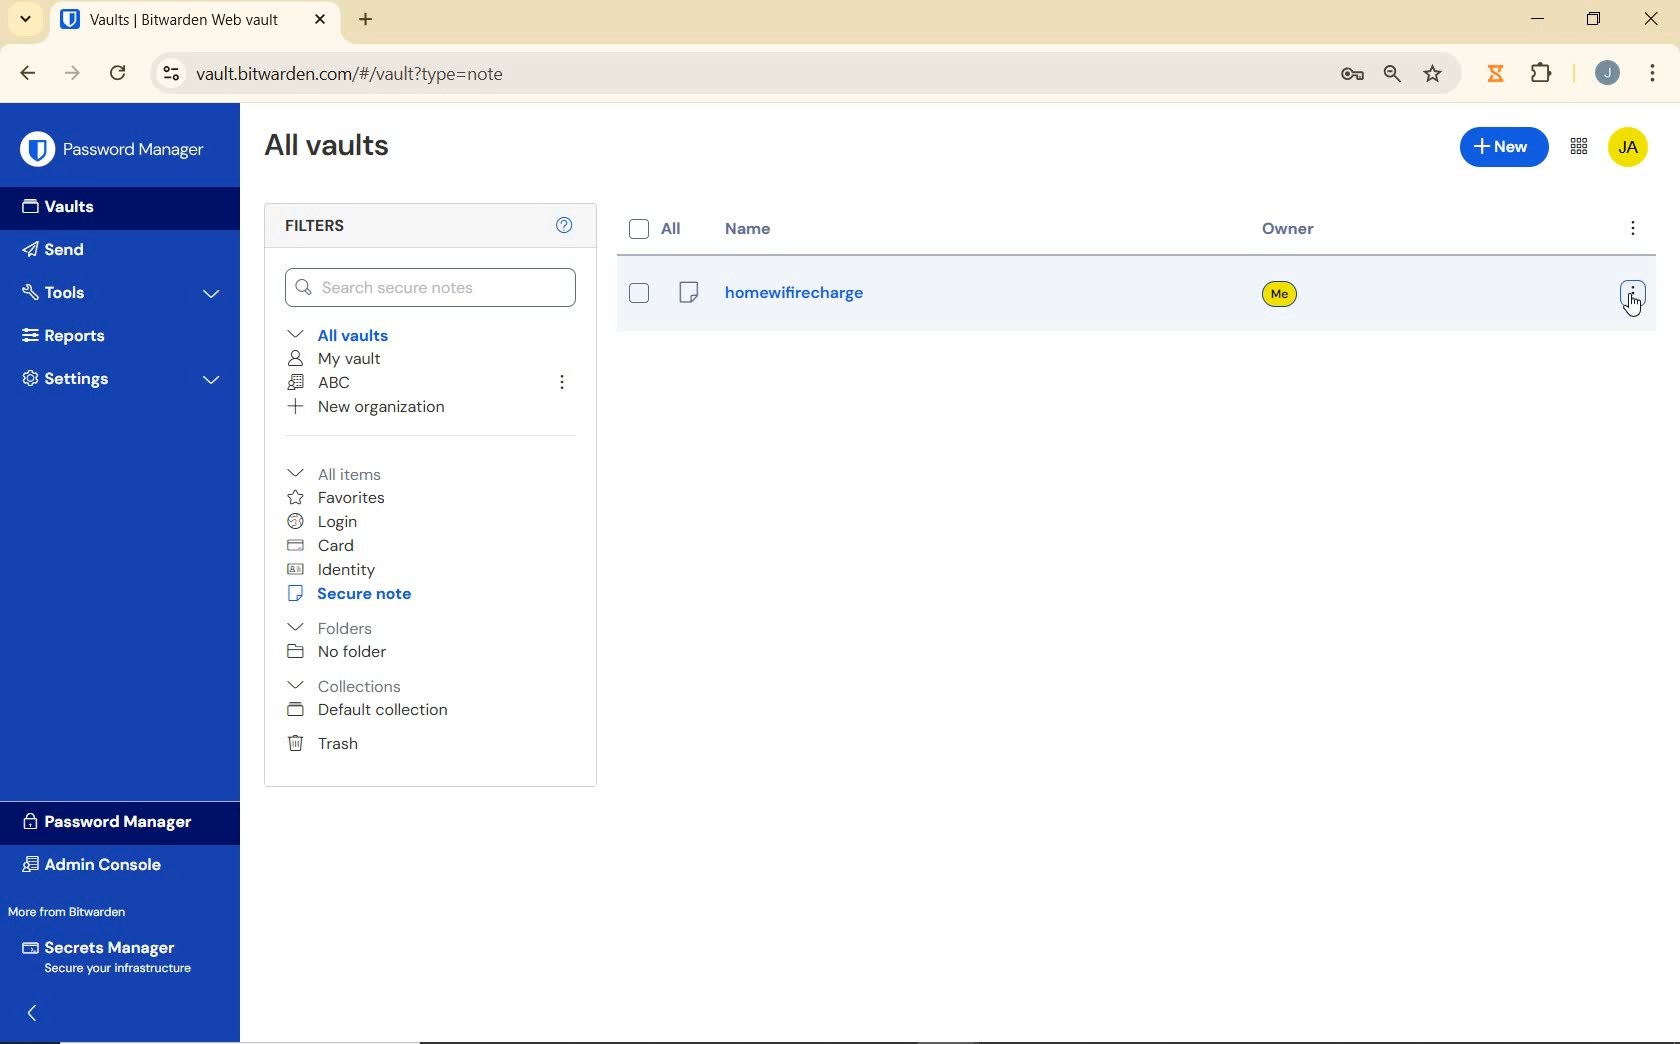 This screenshot has height=1044, width=1680. I want to click on more options, so click(1631, 296).